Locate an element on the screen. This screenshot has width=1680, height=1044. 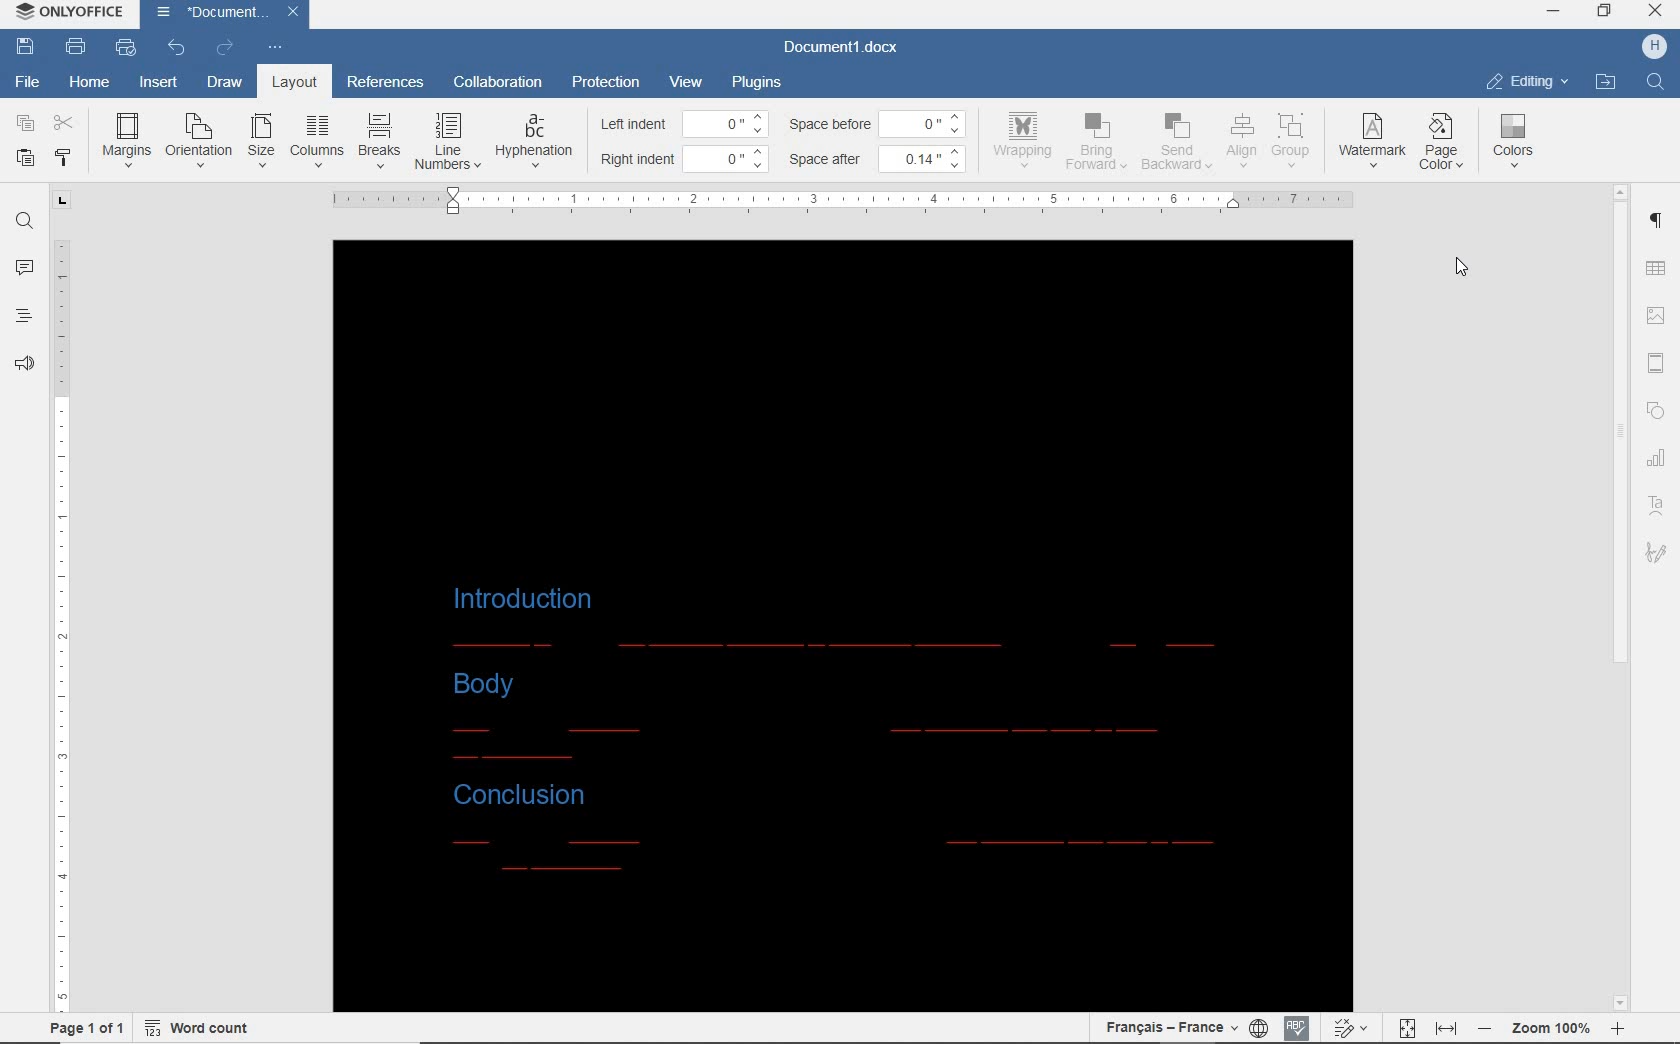
cut is located at coordinates (65, 122).